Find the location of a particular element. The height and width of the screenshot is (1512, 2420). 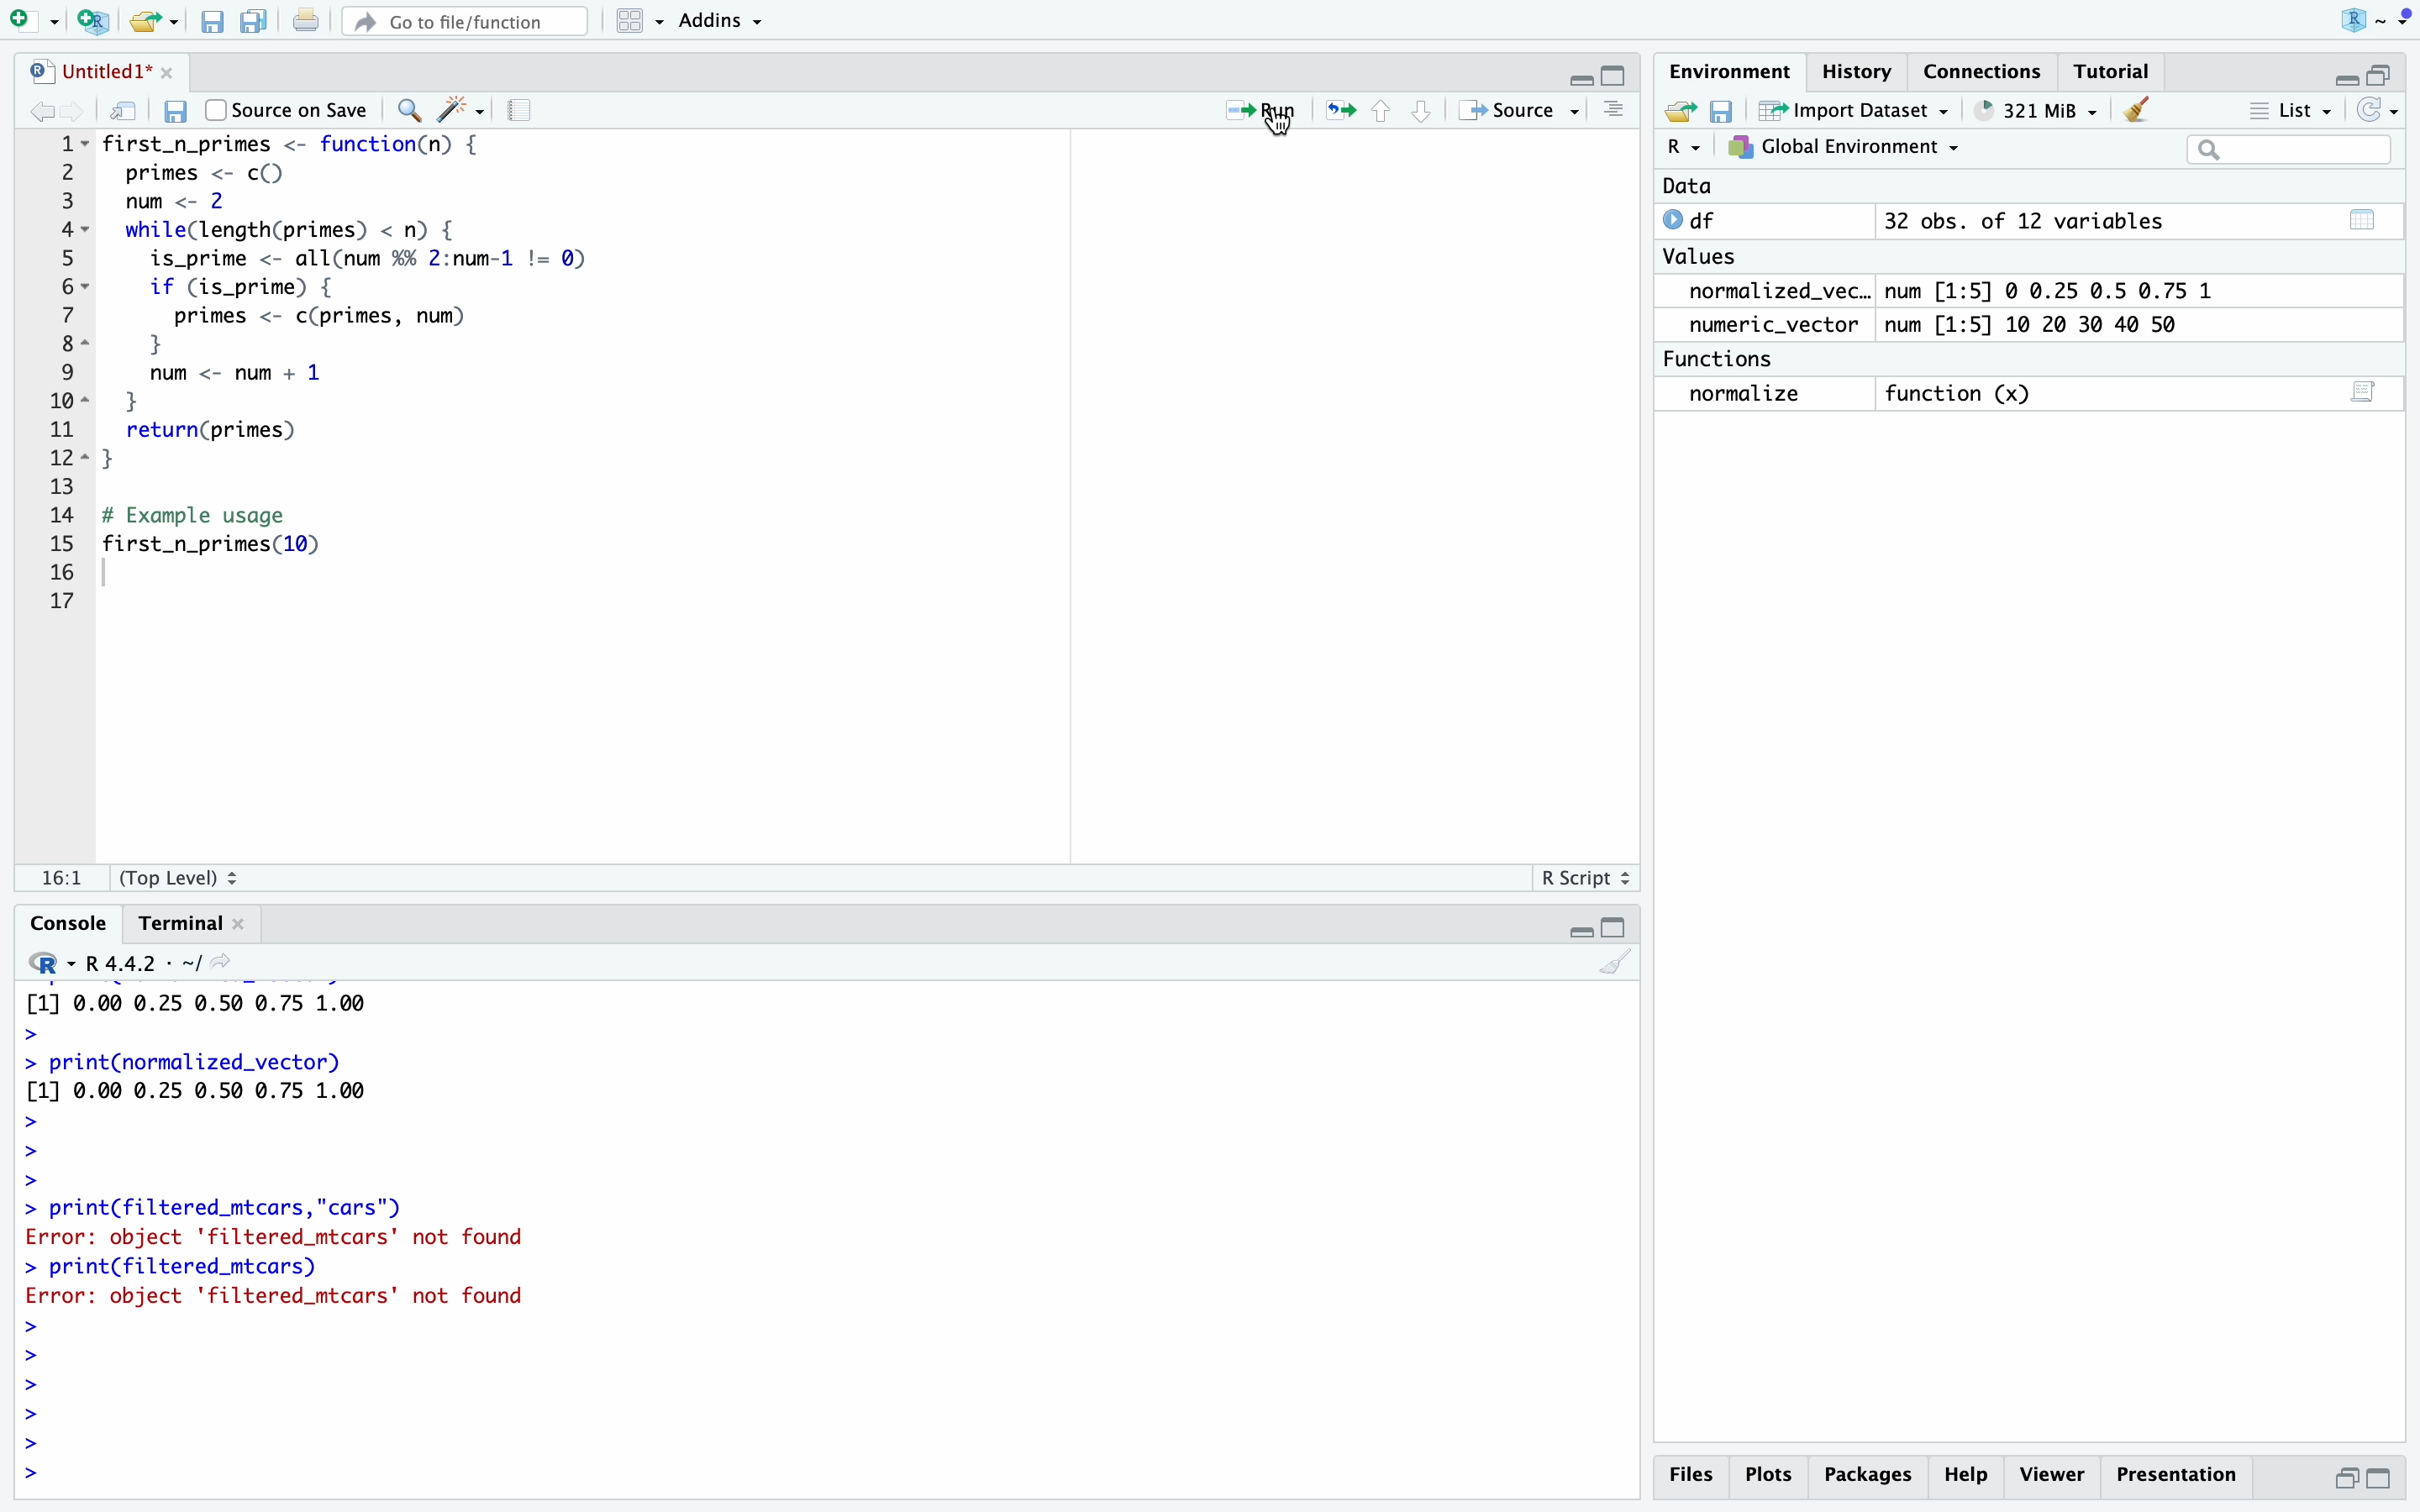

logo is located at coordinates (45, 21).